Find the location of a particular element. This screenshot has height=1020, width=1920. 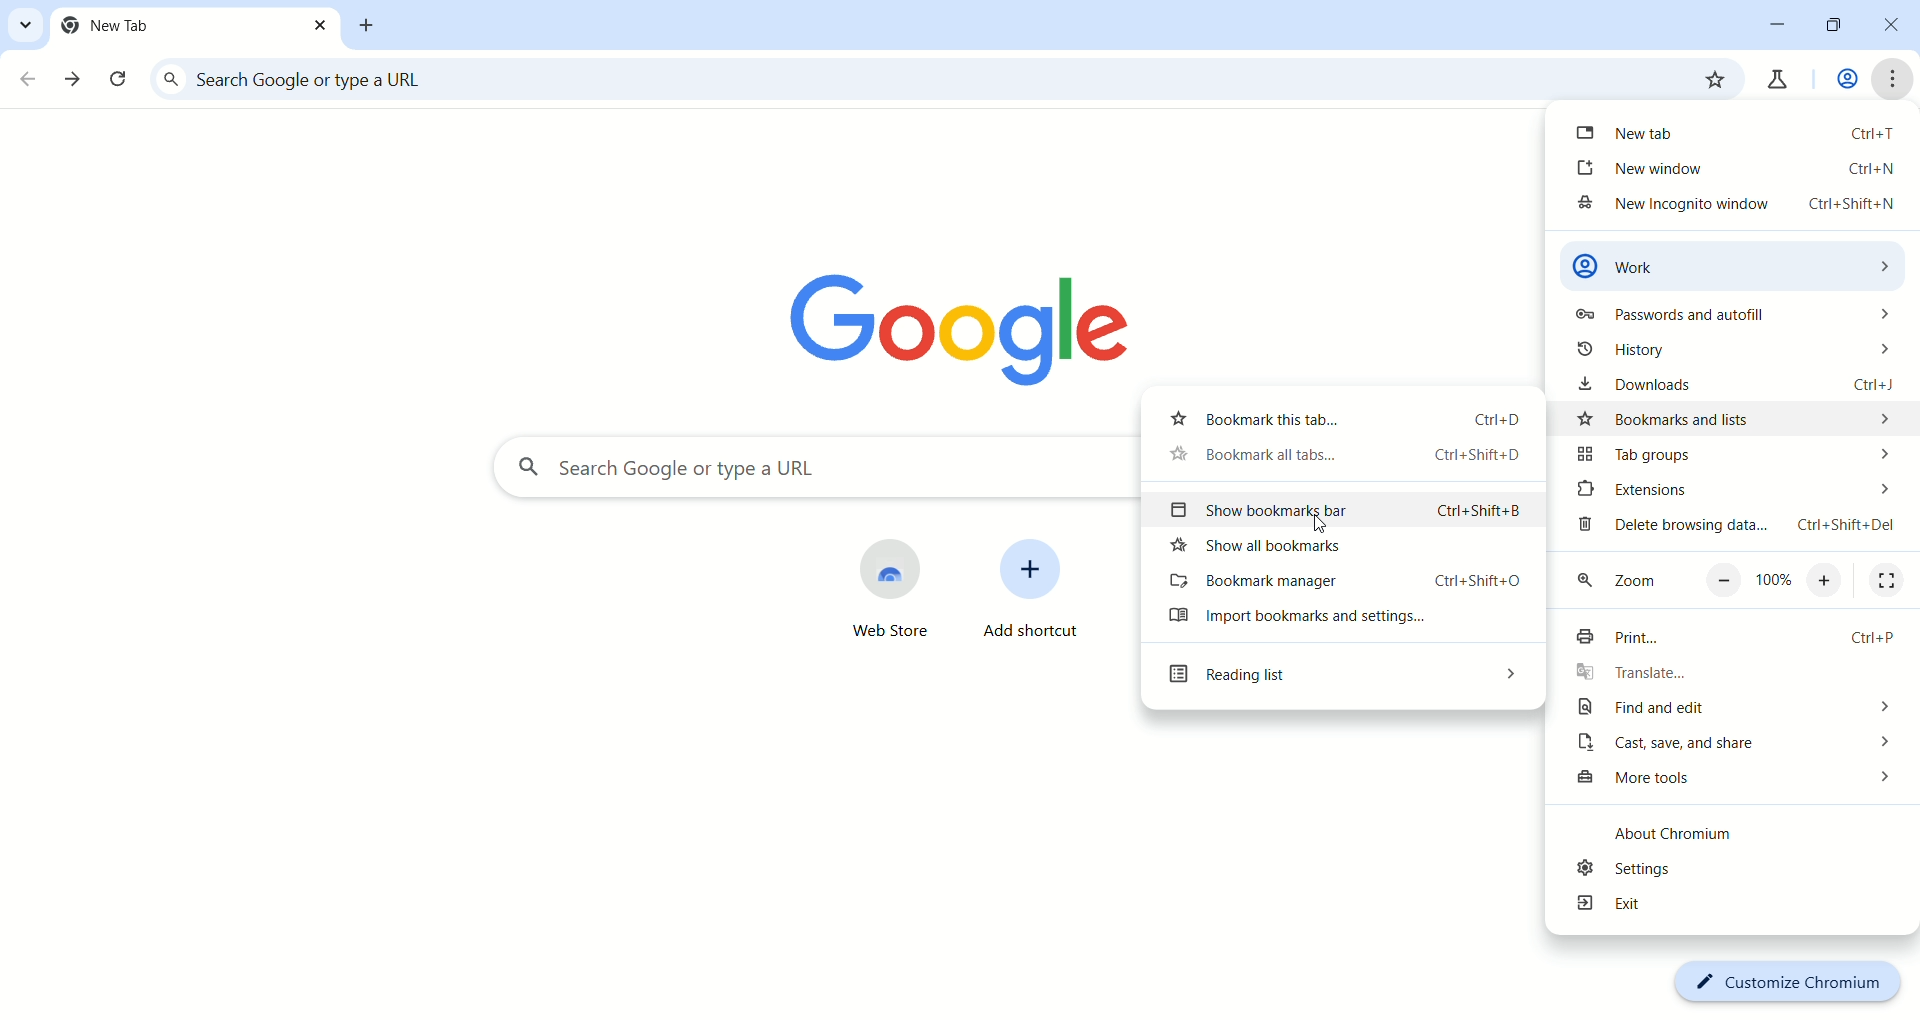

new tab is located at coordinates (369, 26).